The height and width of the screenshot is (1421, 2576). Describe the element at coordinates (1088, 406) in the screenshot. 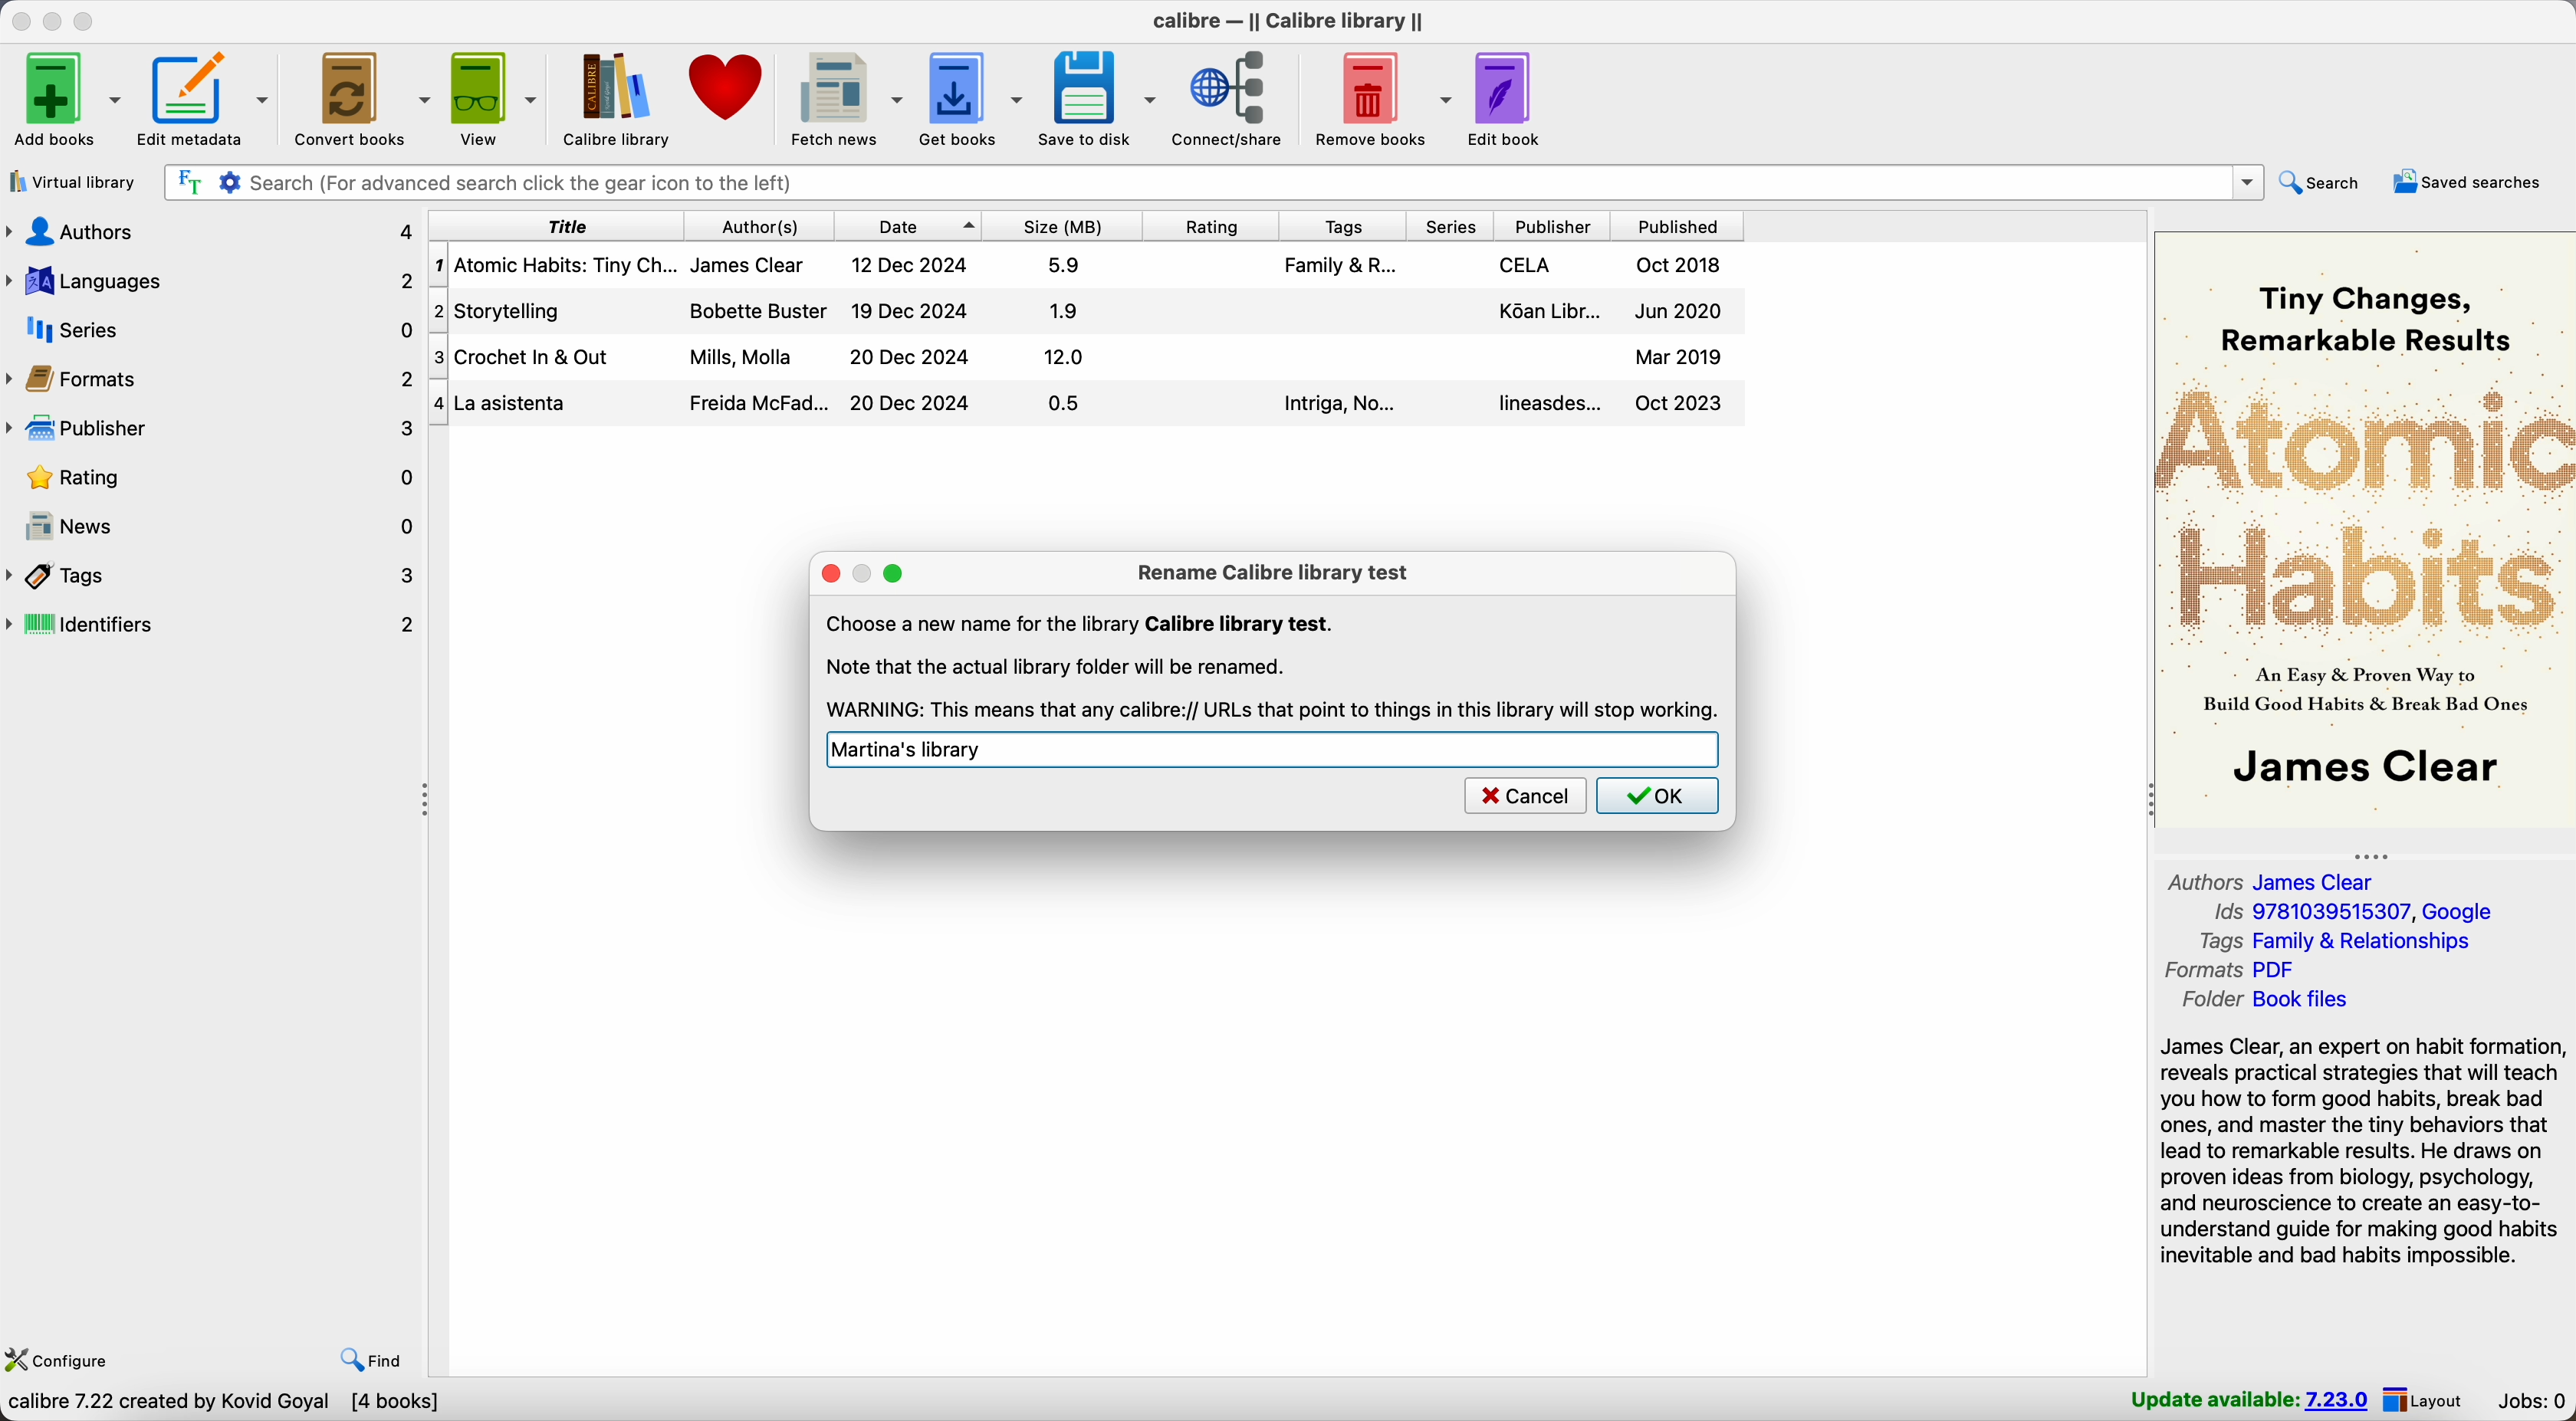

I see `La Asistenta book` at that location.